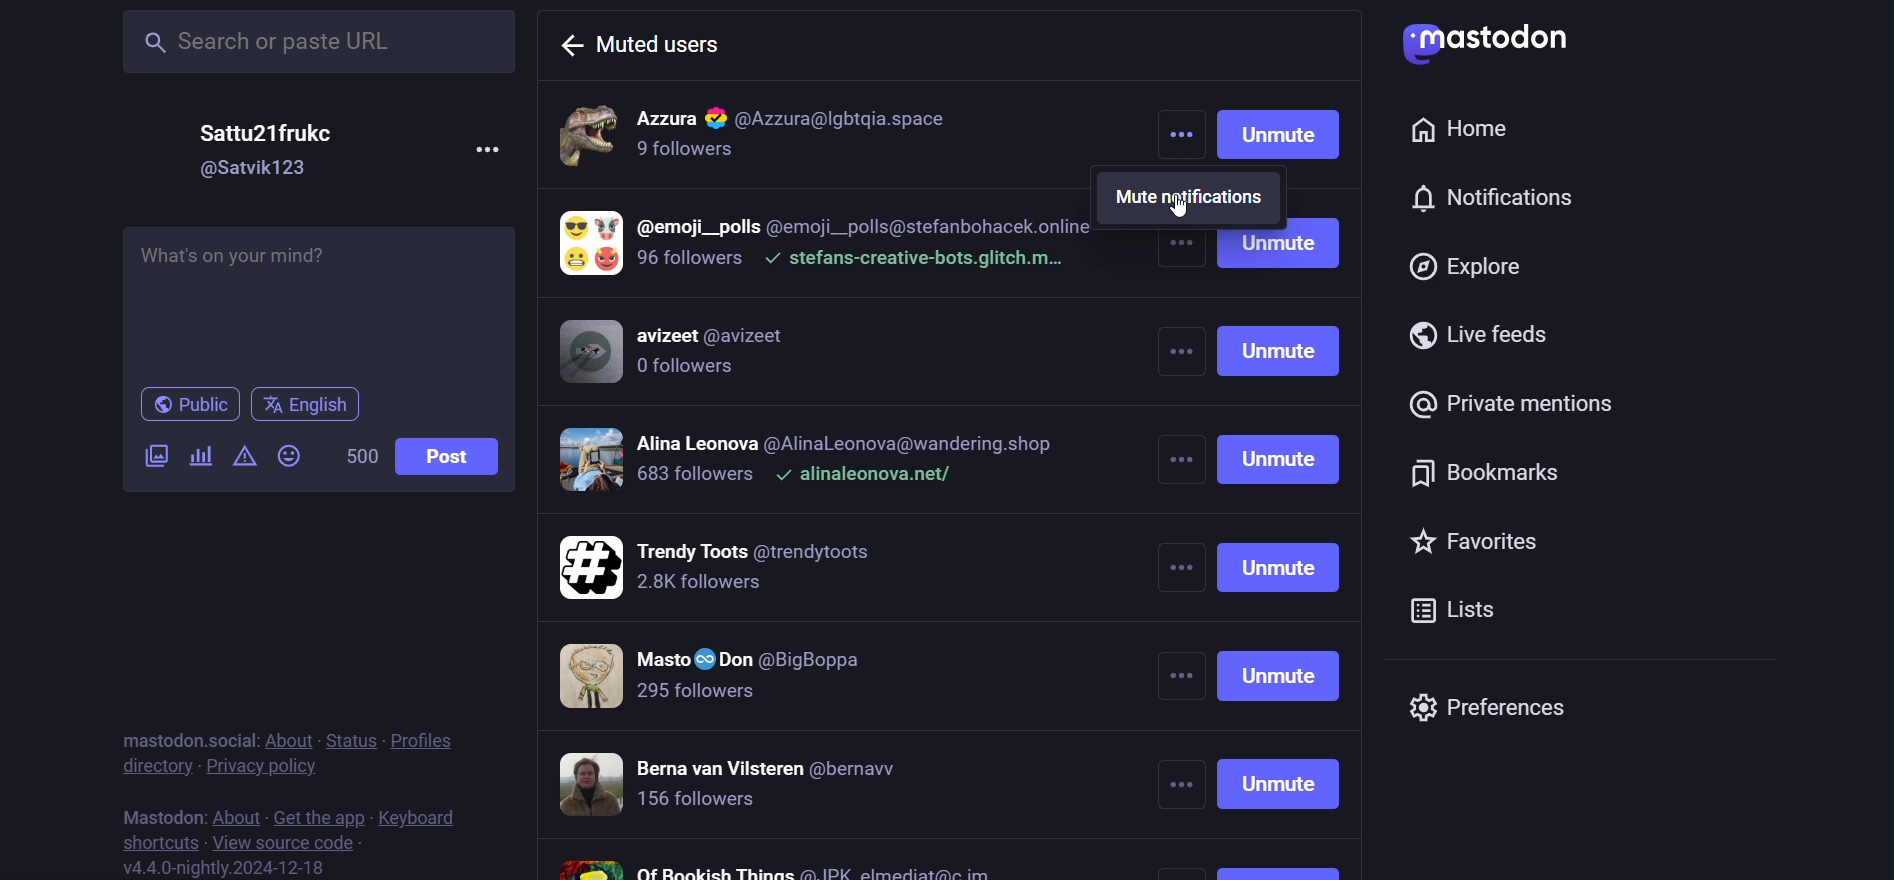  I want to click on source code, so click(293, 843).